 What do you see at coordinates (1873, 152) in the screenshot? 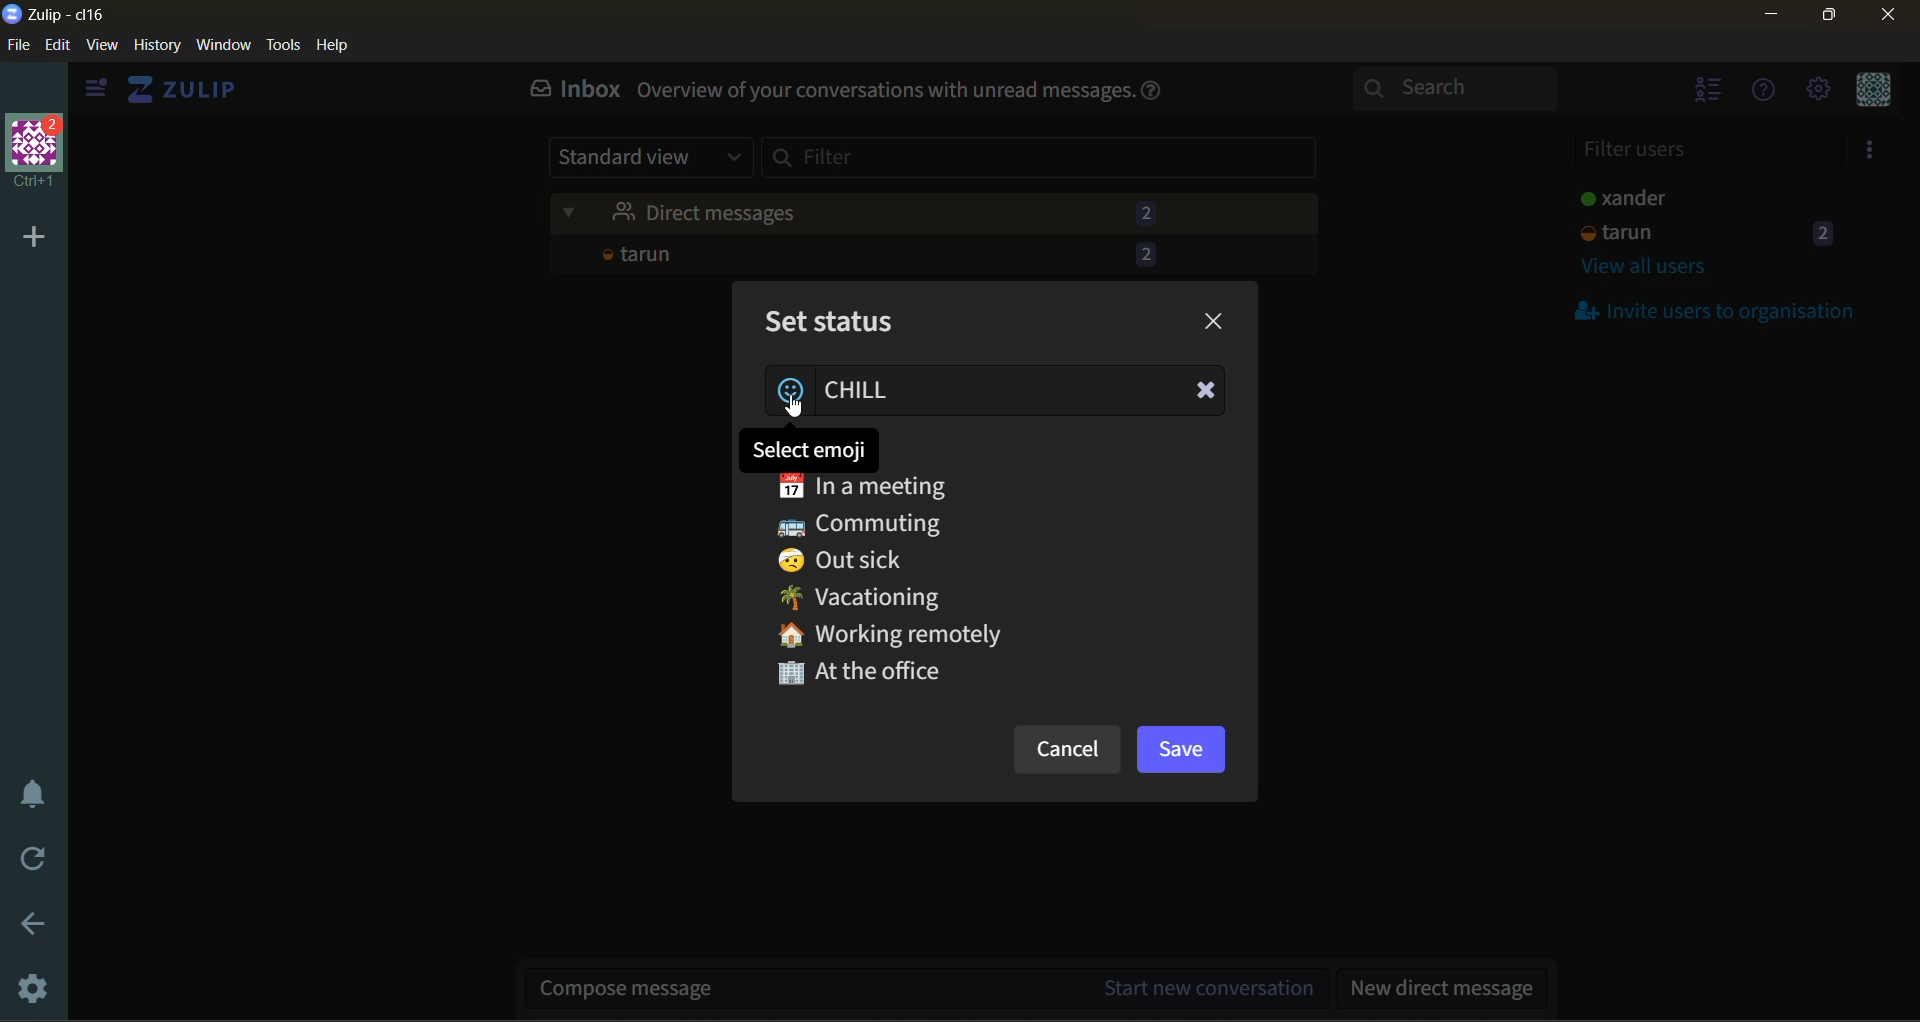
I see `invite users to organisation` at bounding box center [1873, 152].